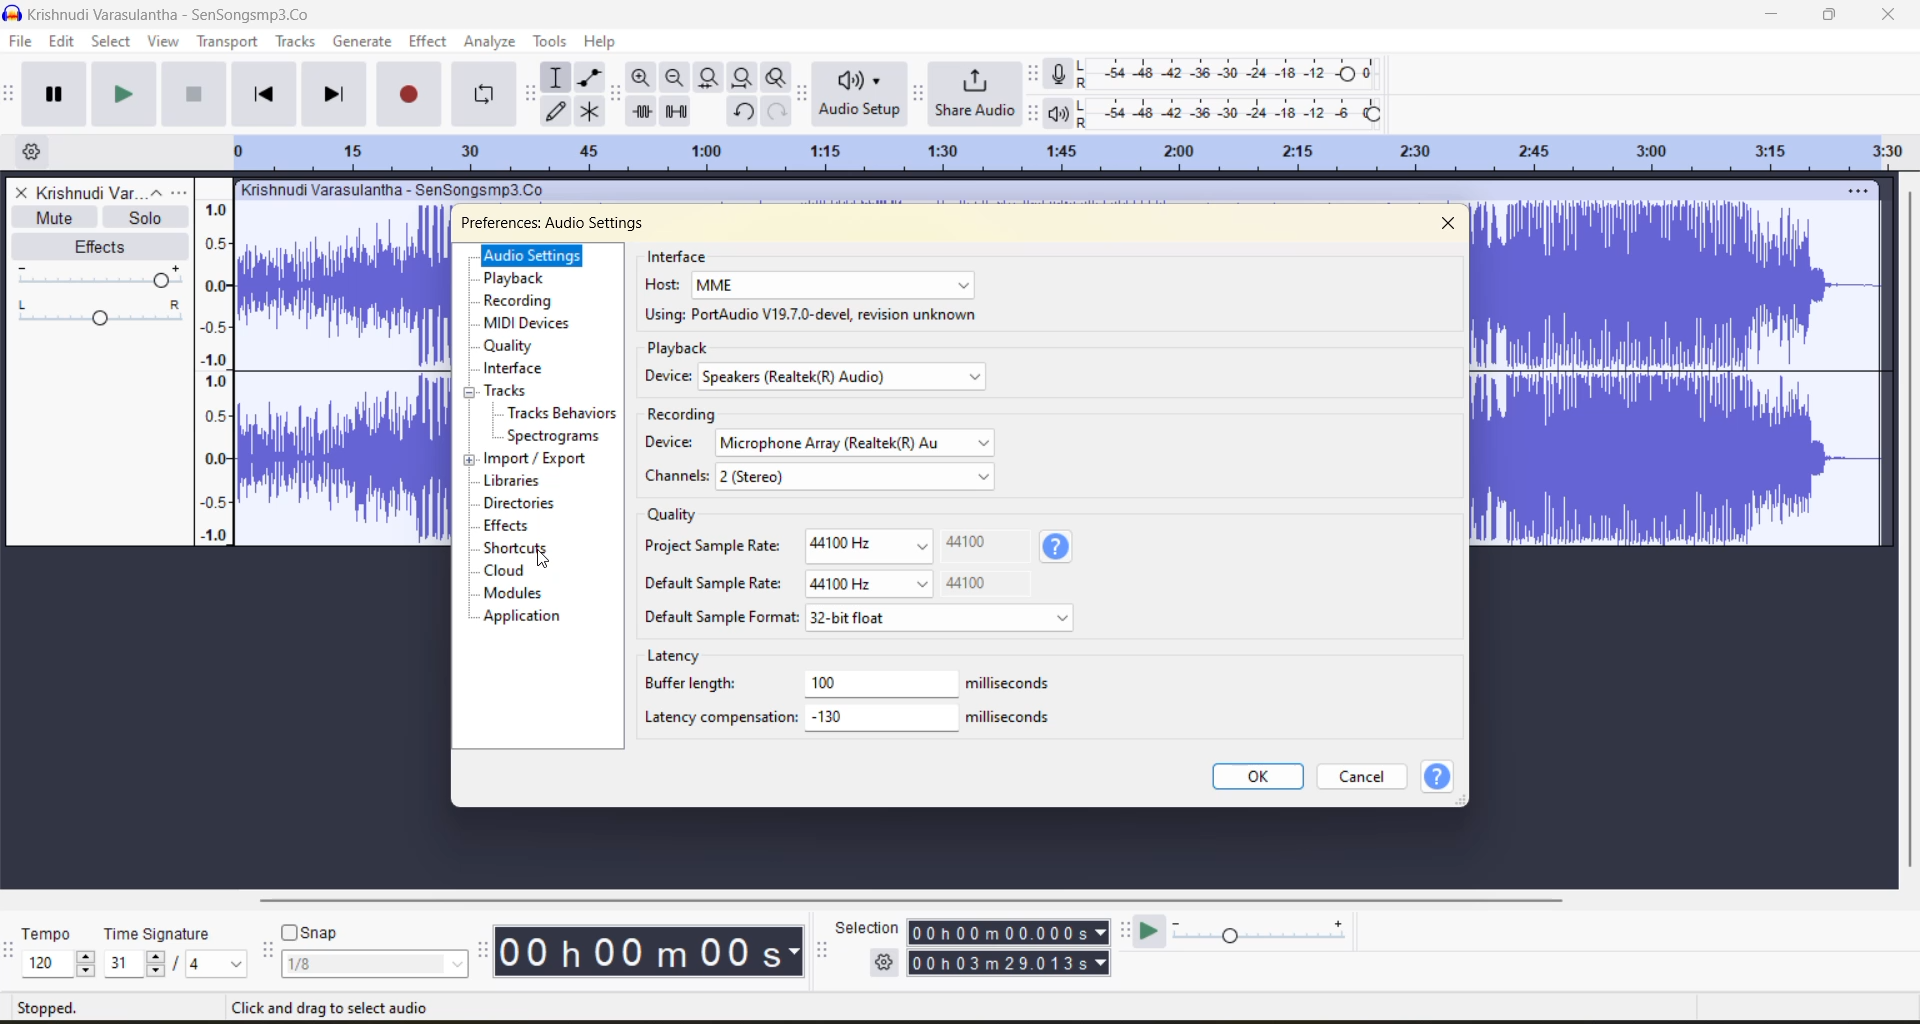  Describe the element at coordinates (533, 549) in the screenshot. I see `shortcuts` at that location.